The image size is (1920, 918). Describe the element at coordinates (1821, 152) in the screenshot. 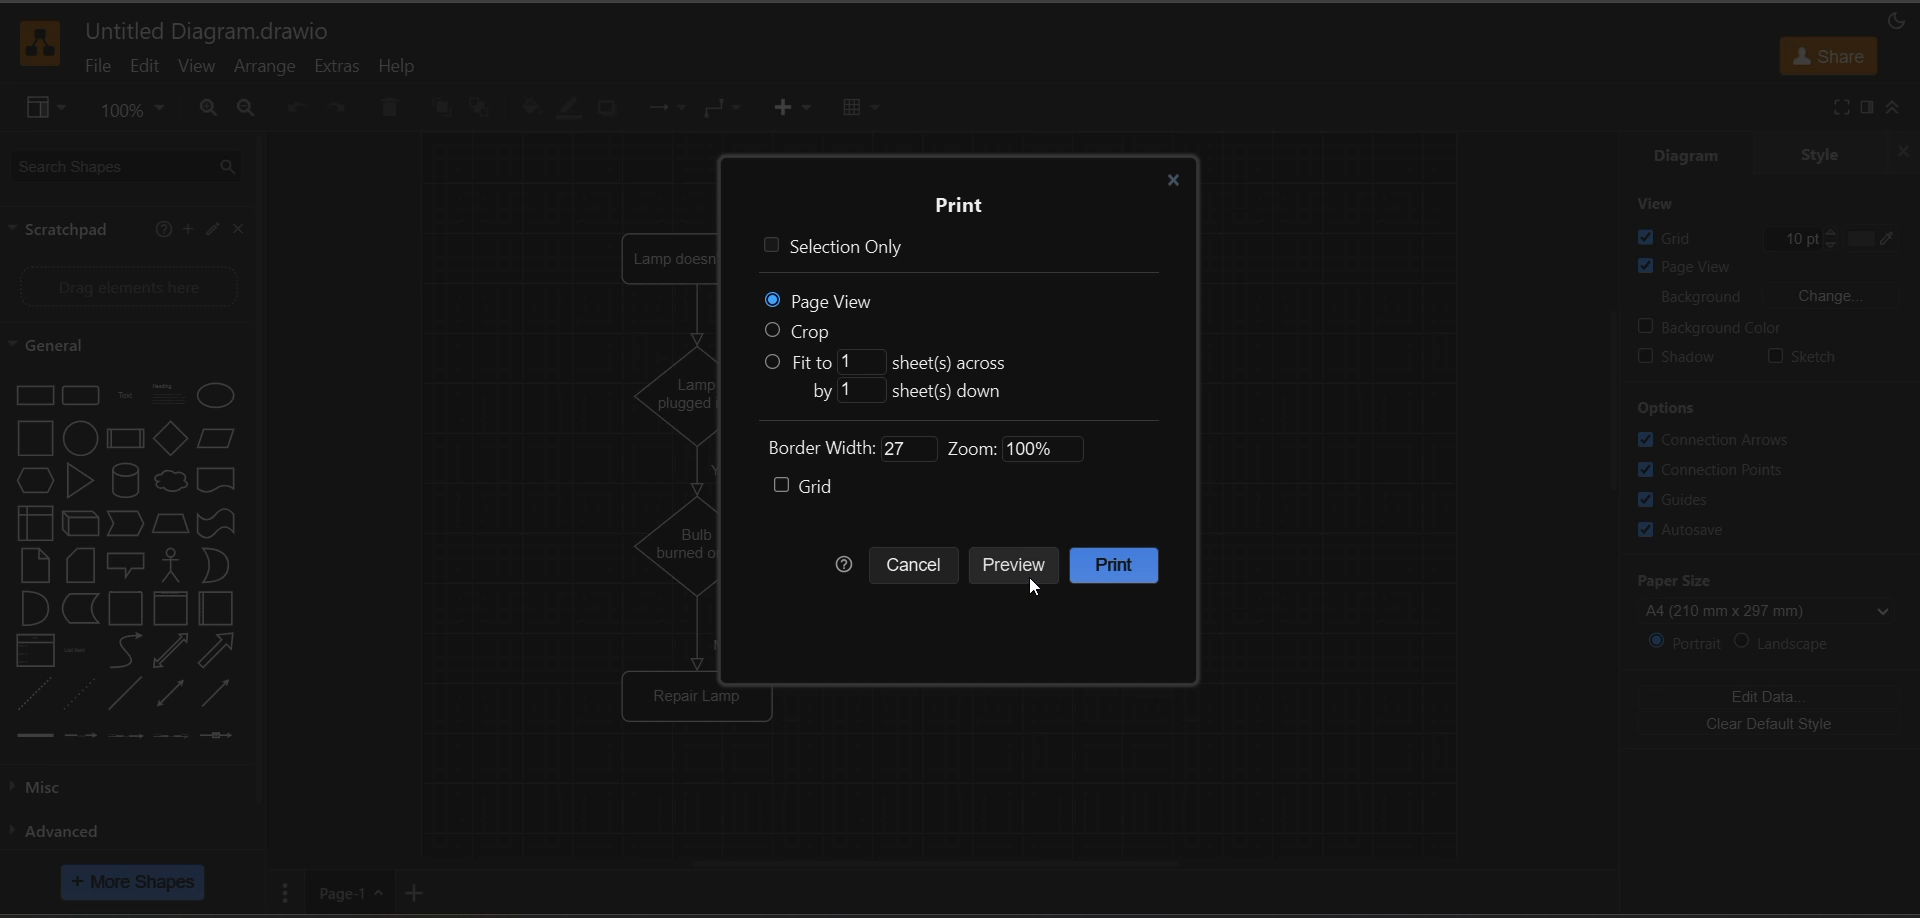

I see `style` at that location.